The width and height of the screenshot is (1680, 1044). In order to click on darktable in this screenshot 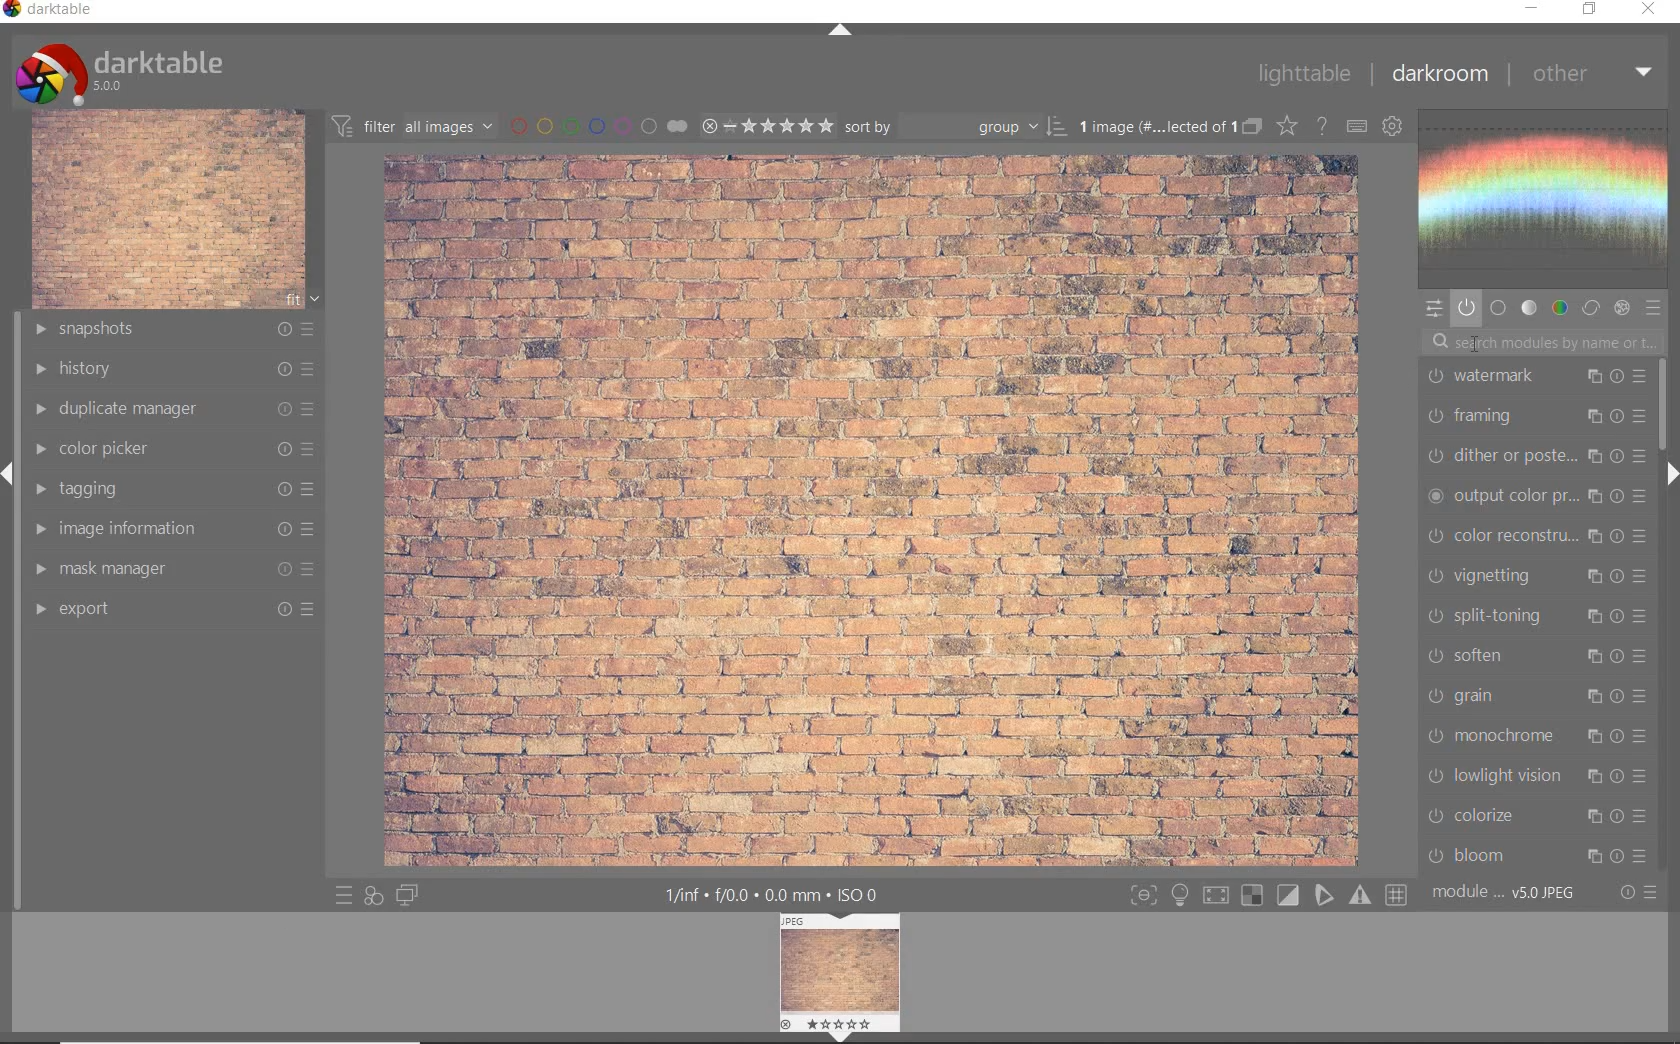, I will do `click(51, 11)`.